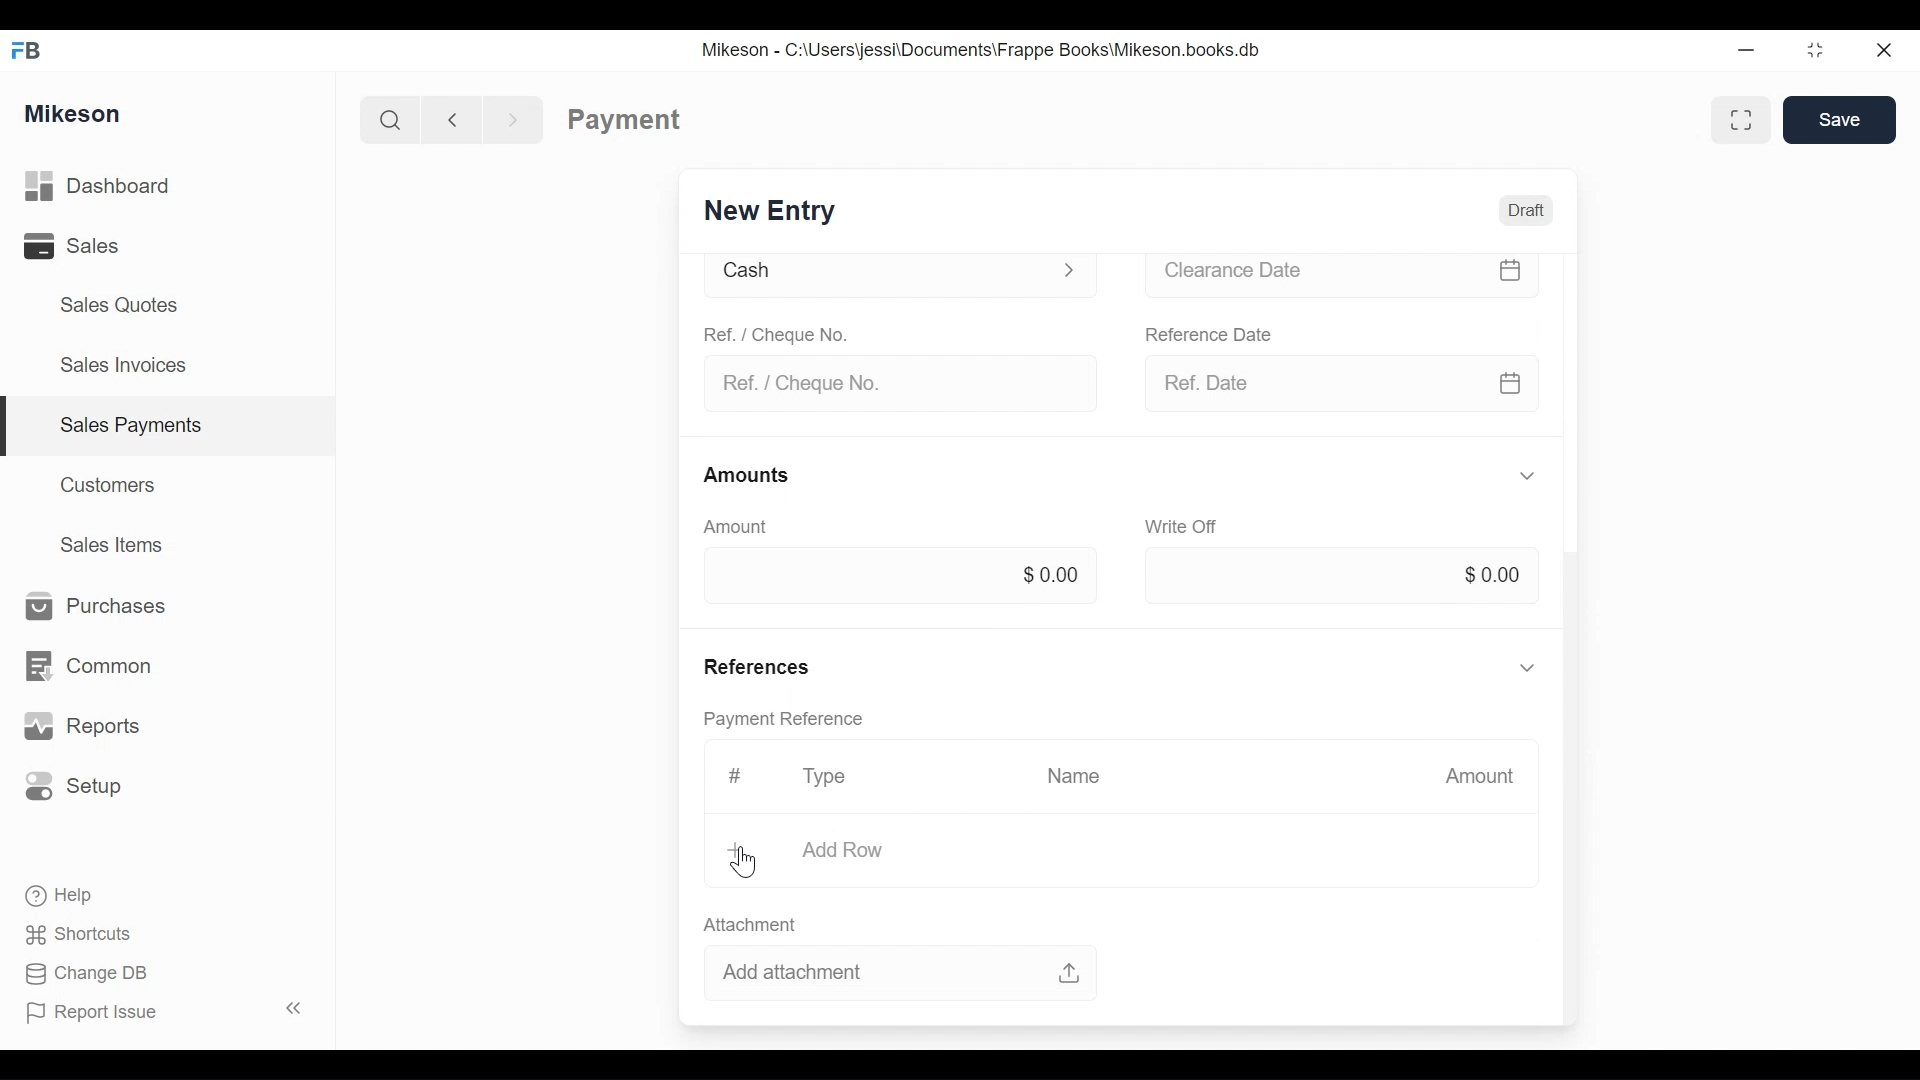  I want to click on Sales Items, so click(121, 546).